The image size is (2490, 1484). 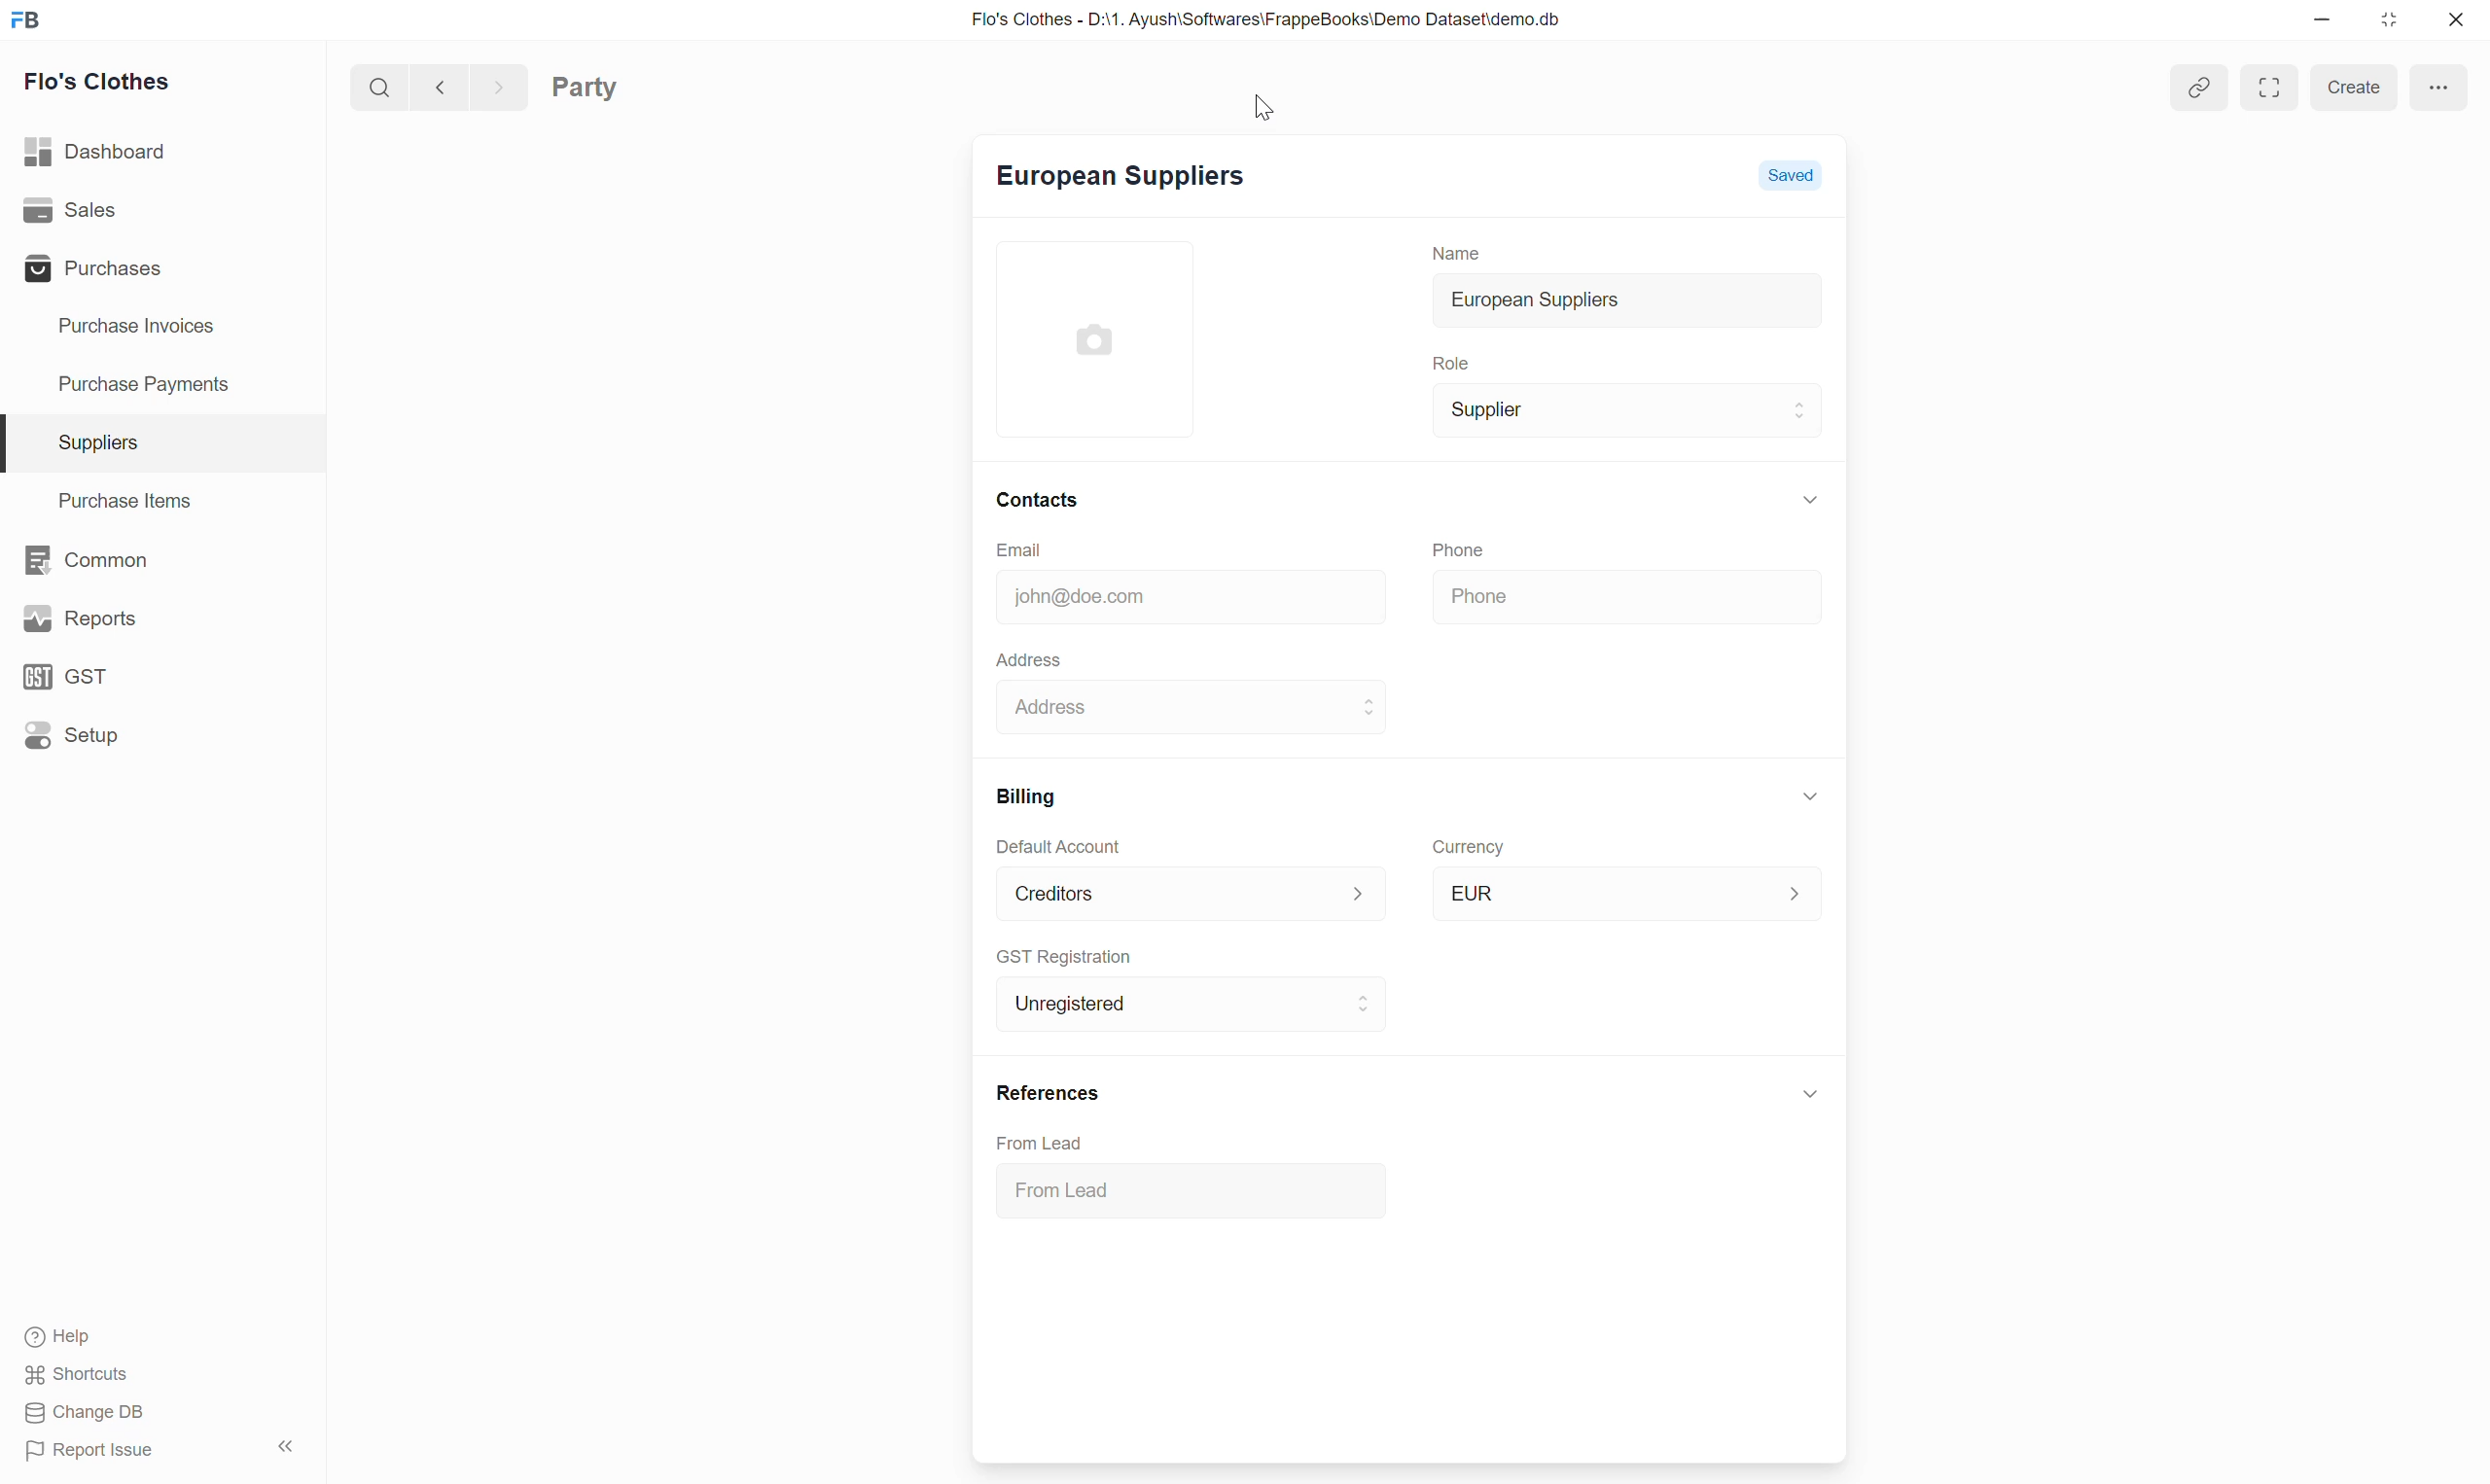 I want to click on GST Registration, so click(x=1076, y=955).